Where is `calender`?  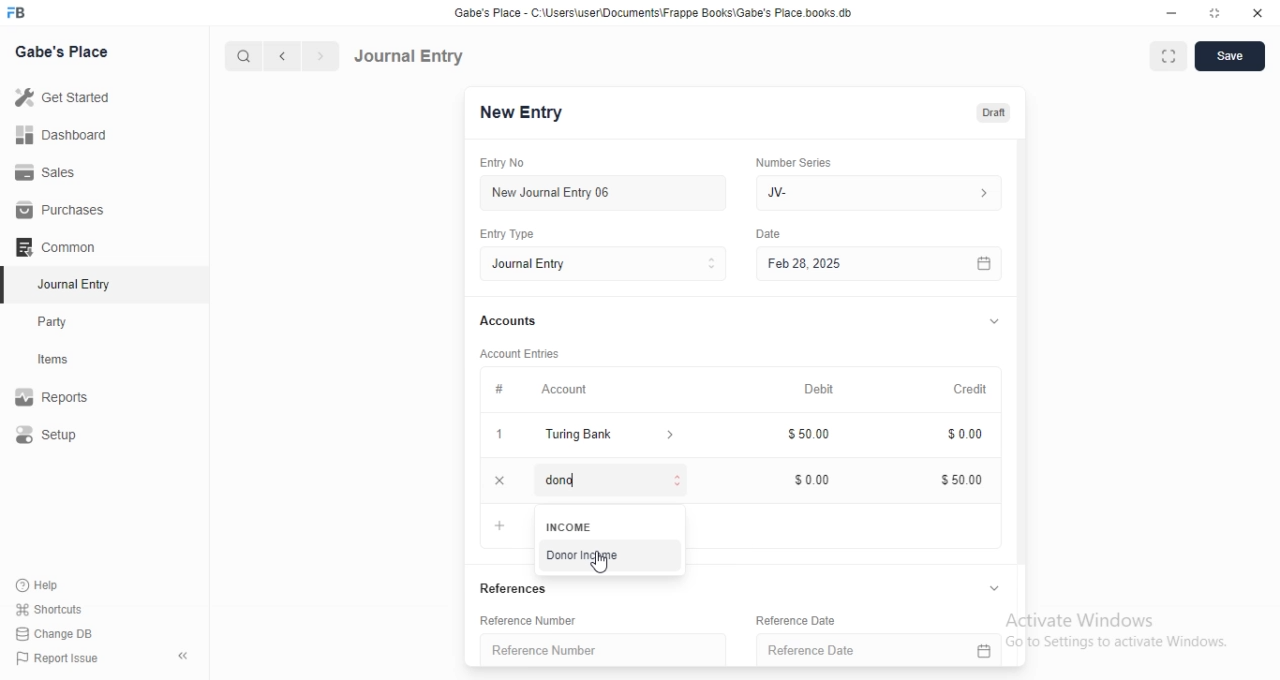
calender is located at coordinates (984, 263).